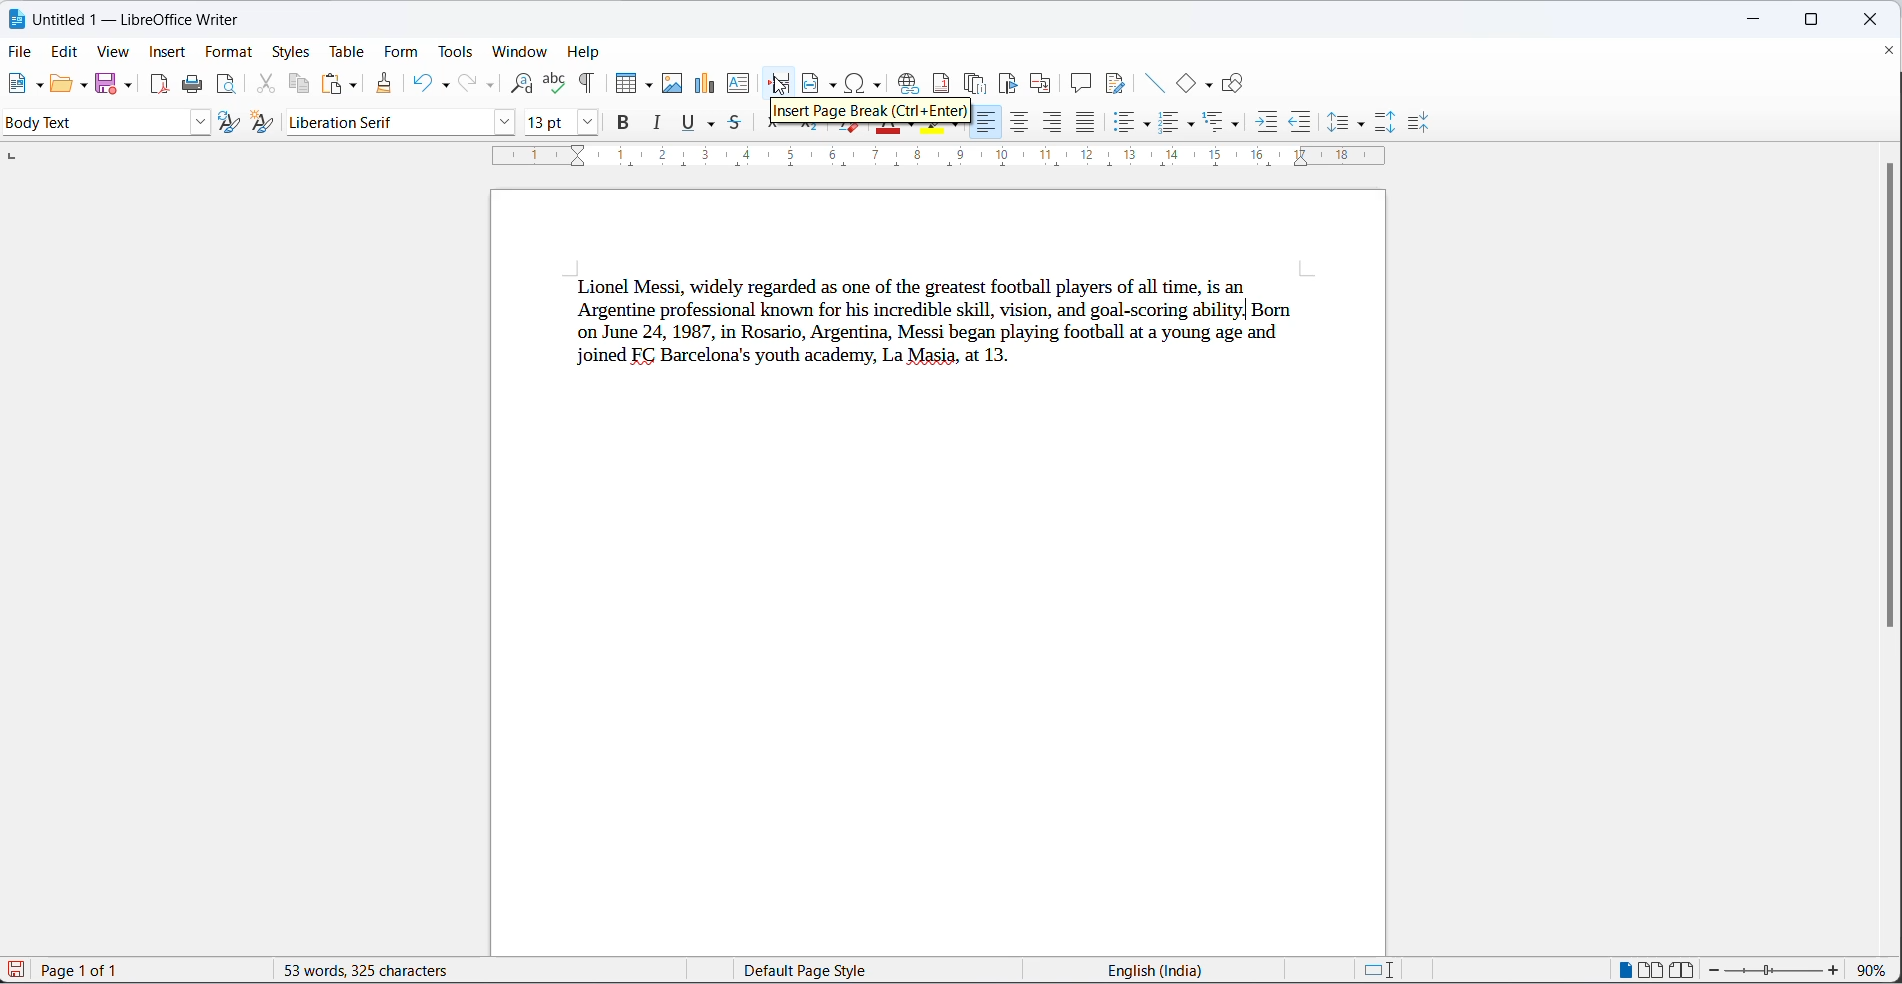 The width and height of the screenshot is (1902, 984). What do you see at coordinates (1773, 970) in the screenshot?
I see `zoom slider` at bounding box center [1773, 970].